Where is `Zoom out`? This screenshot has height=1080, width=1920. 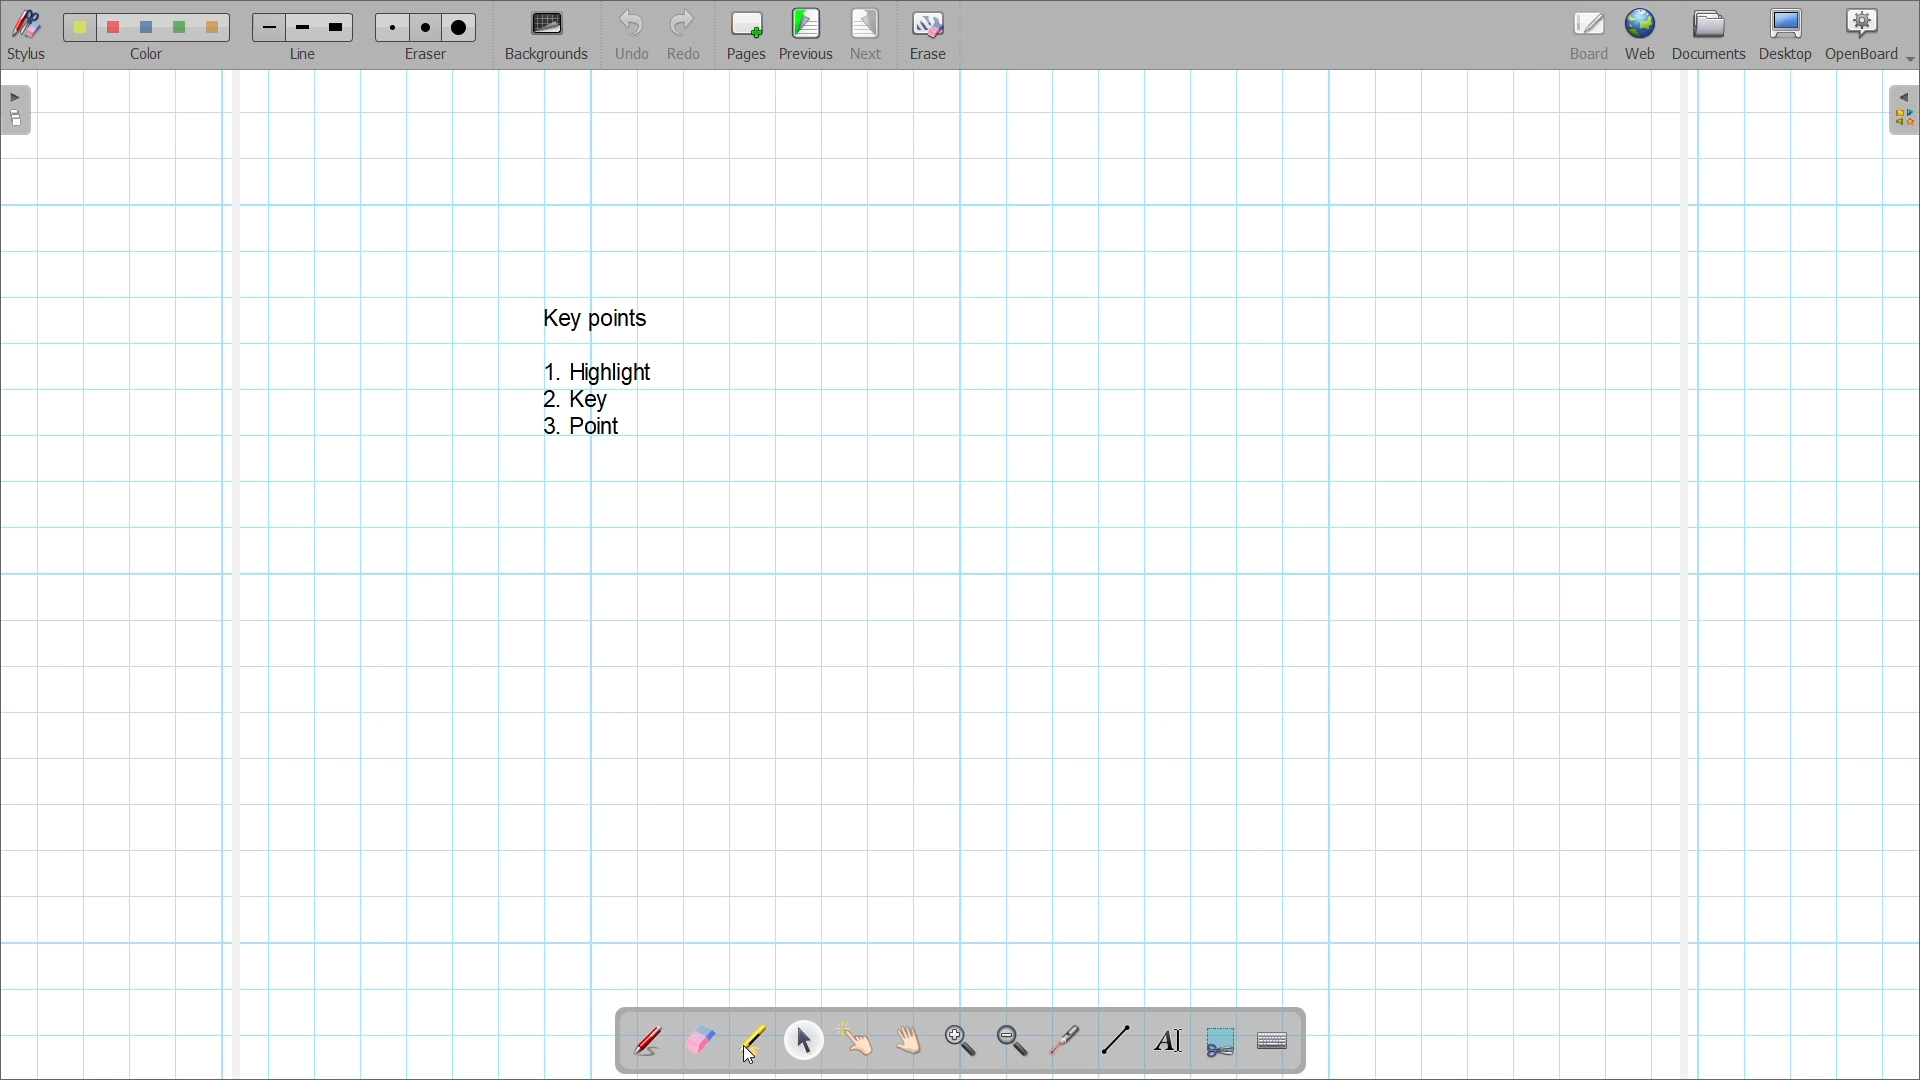
Zoom out is located at coordinates (1013, 1042).